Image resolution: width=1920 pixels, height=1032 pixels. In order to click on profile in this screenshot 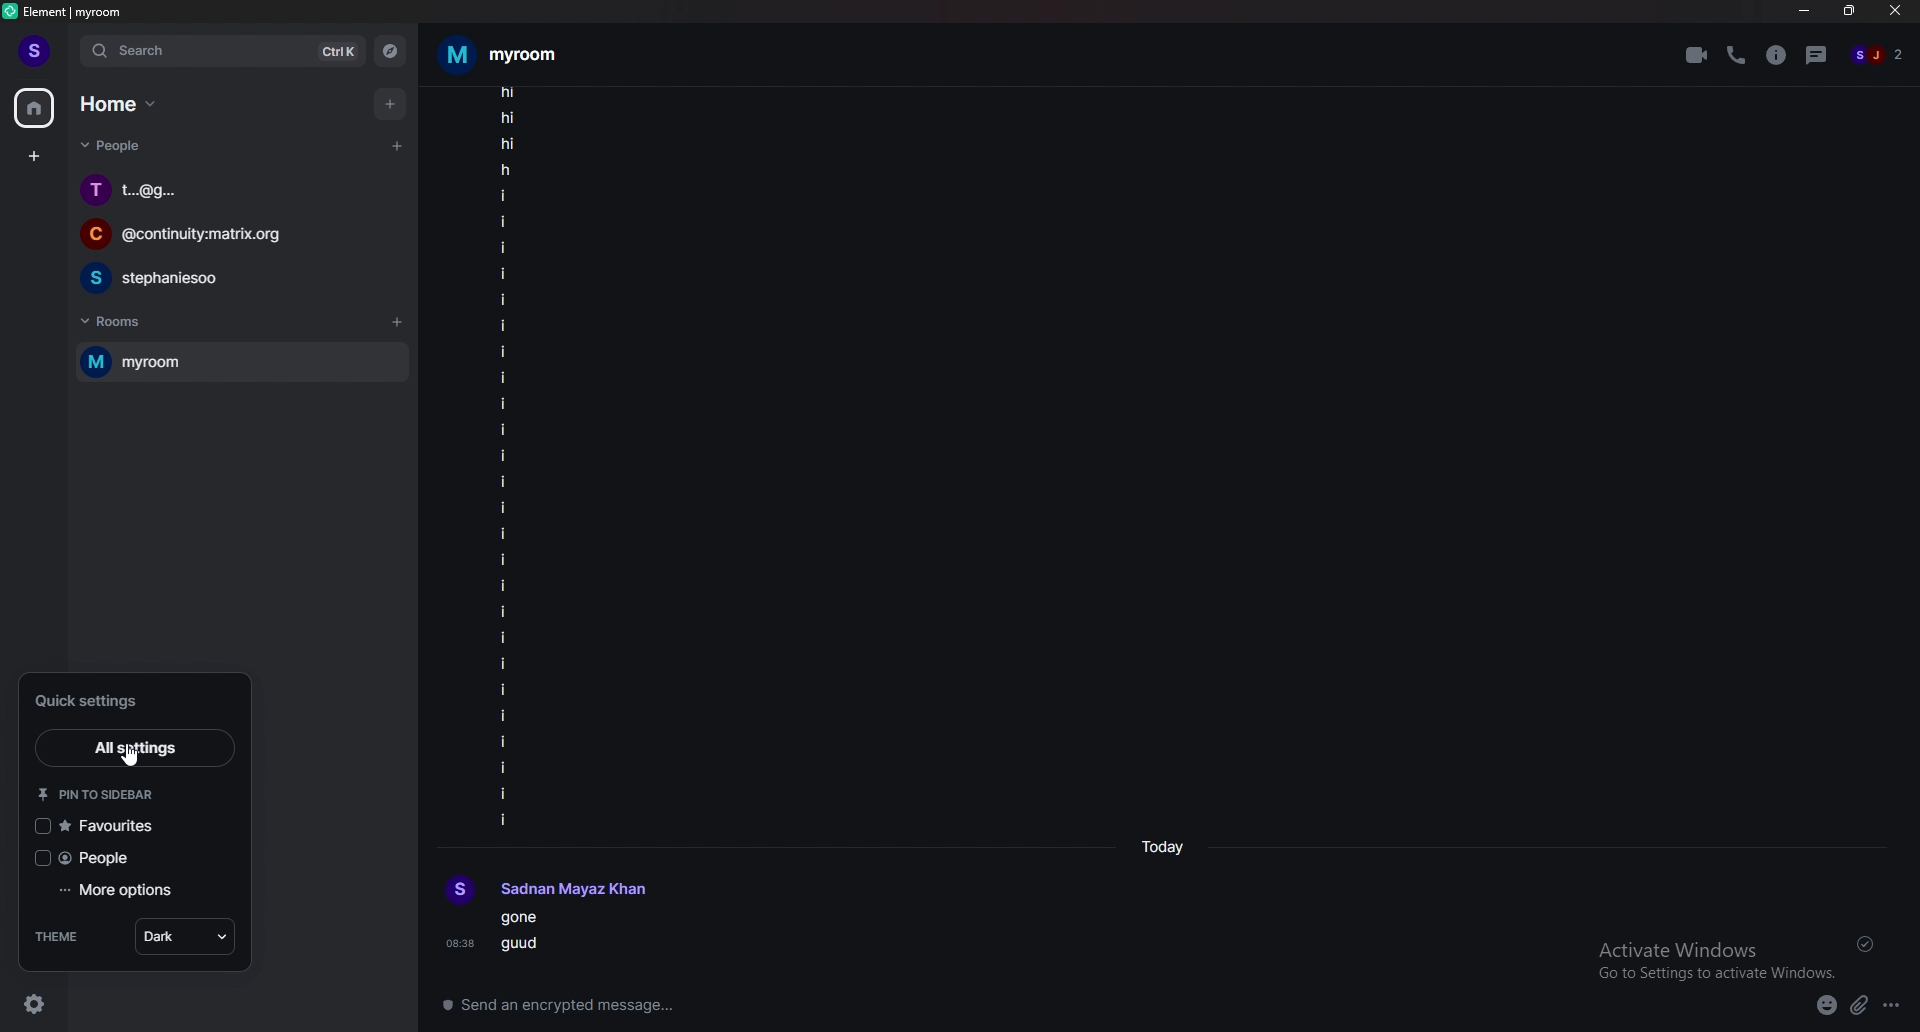, I will do `click(32, 52)`.